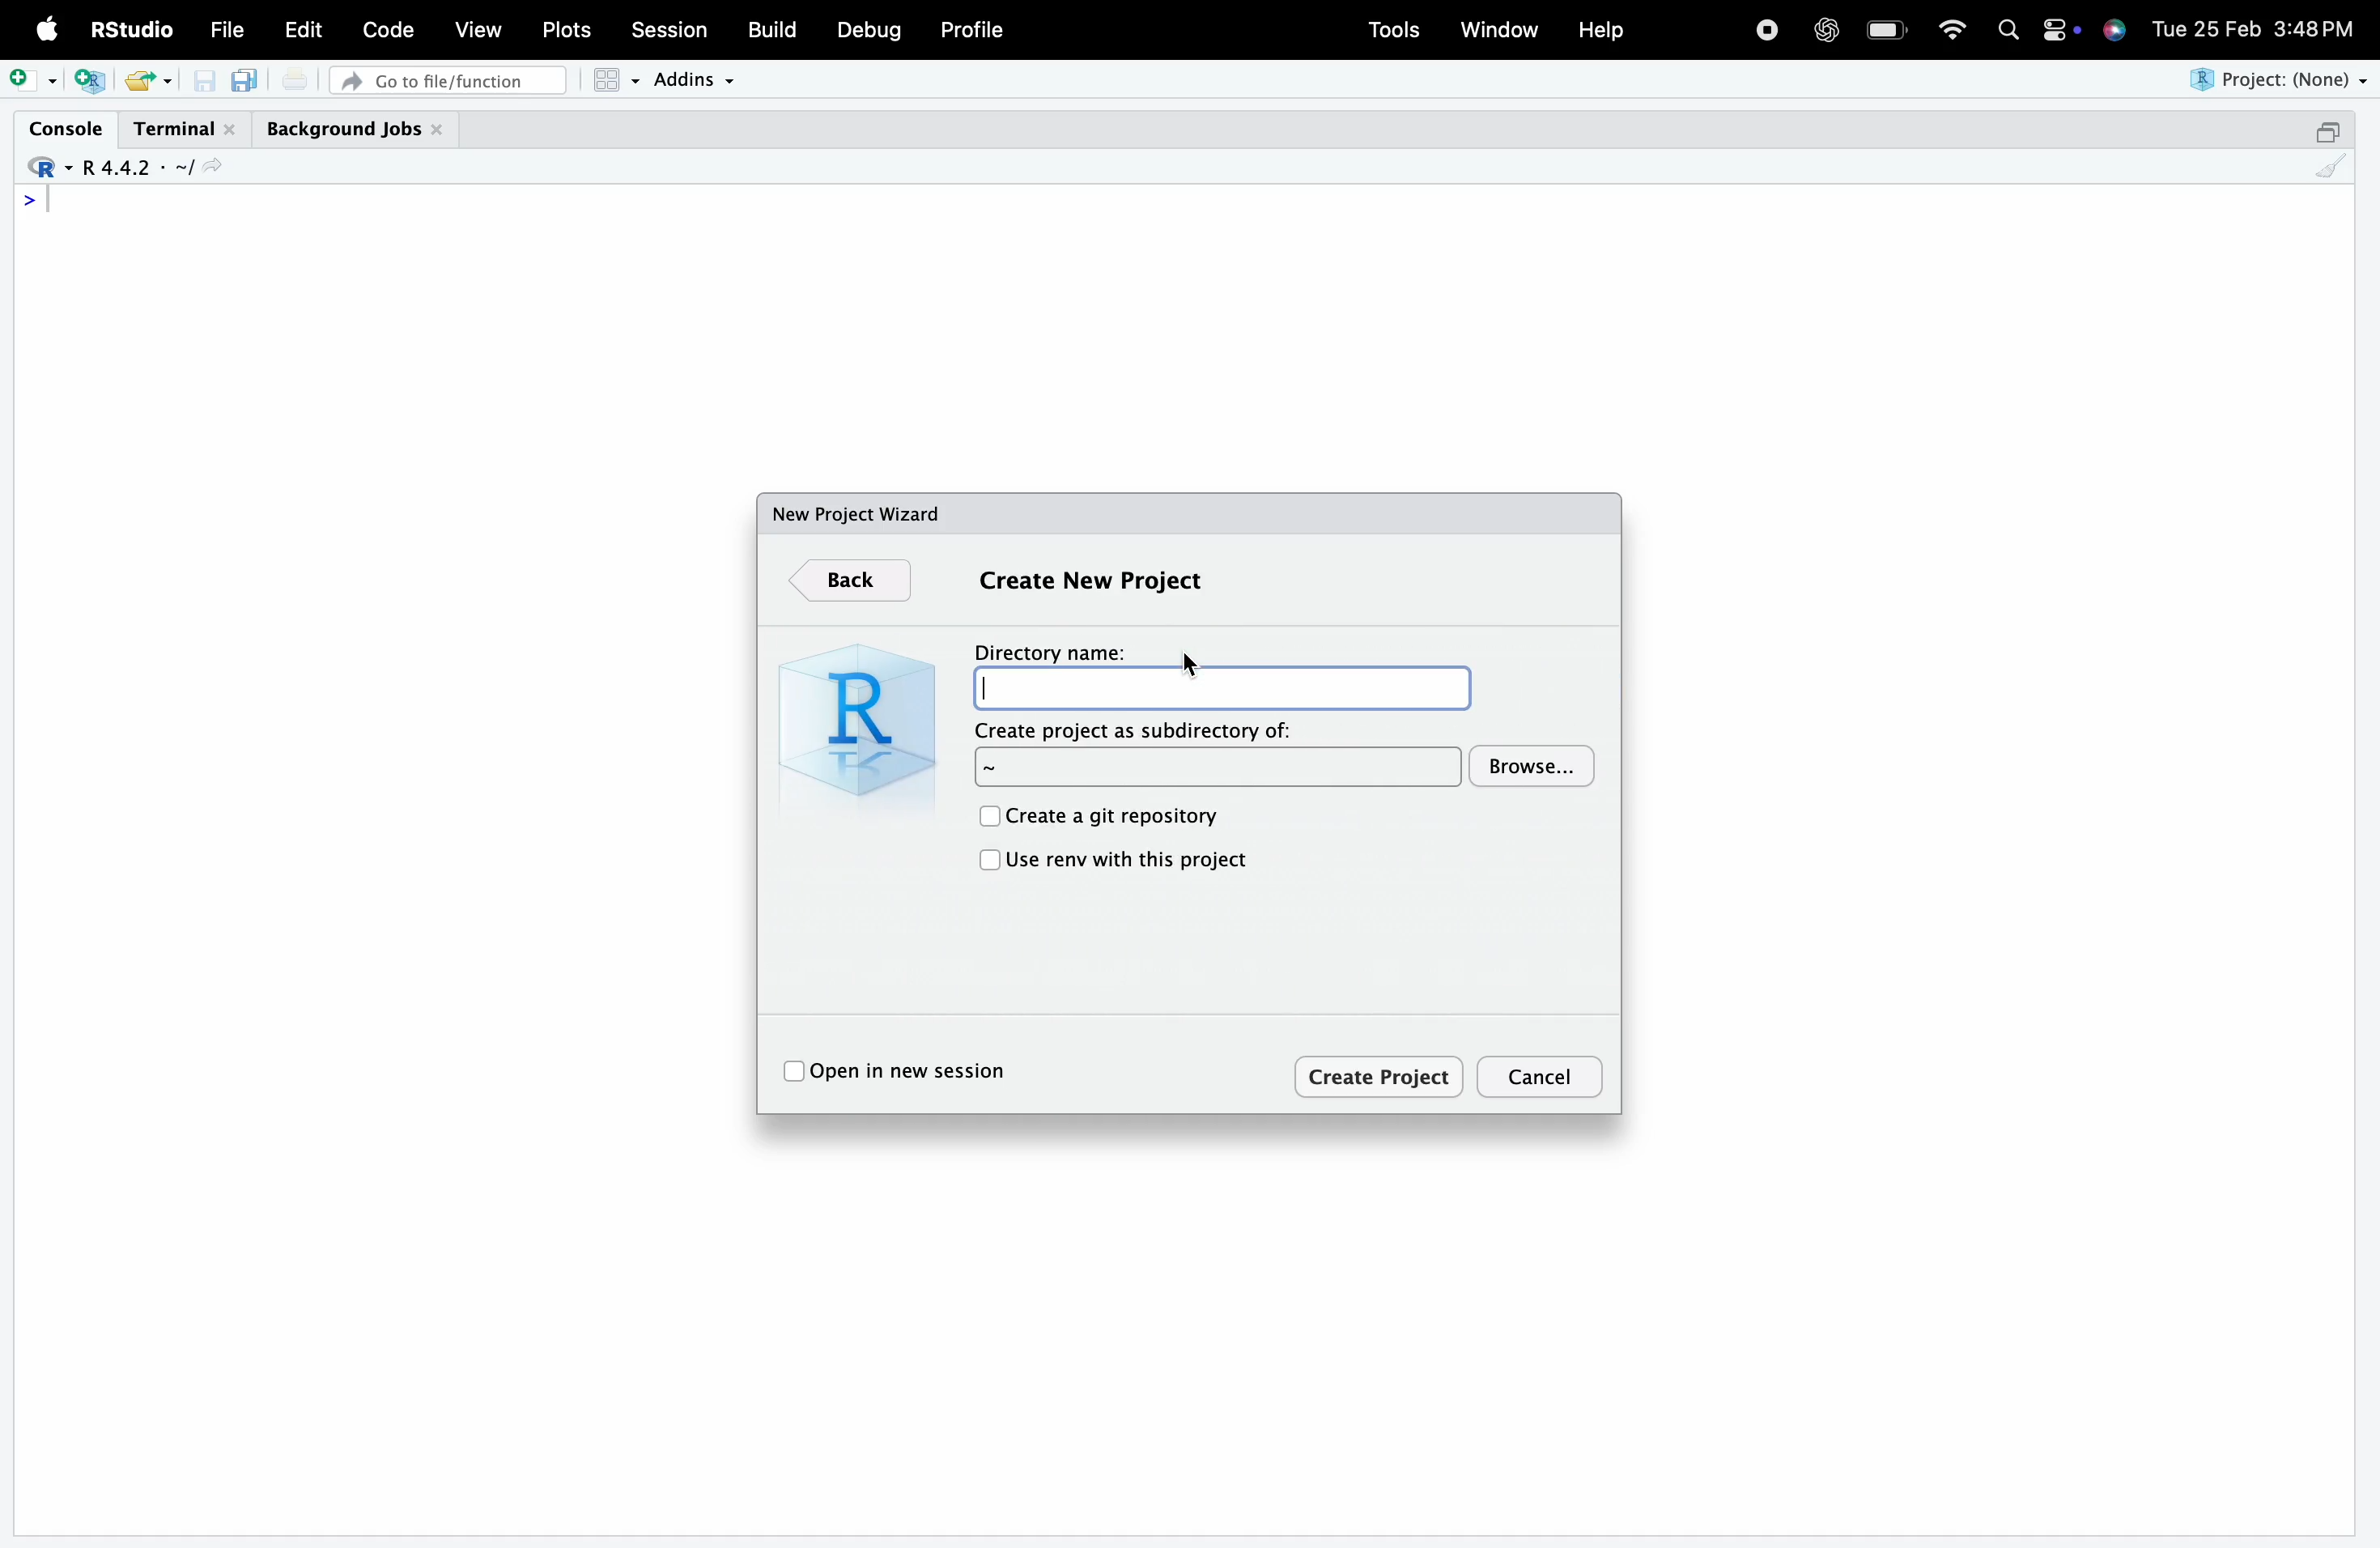 This screenshot has height=1548, width=2380. What do you see at coordinates (615, 80) in the screenshot?
I see `Workspace panes` at bounding box center [615, 80].